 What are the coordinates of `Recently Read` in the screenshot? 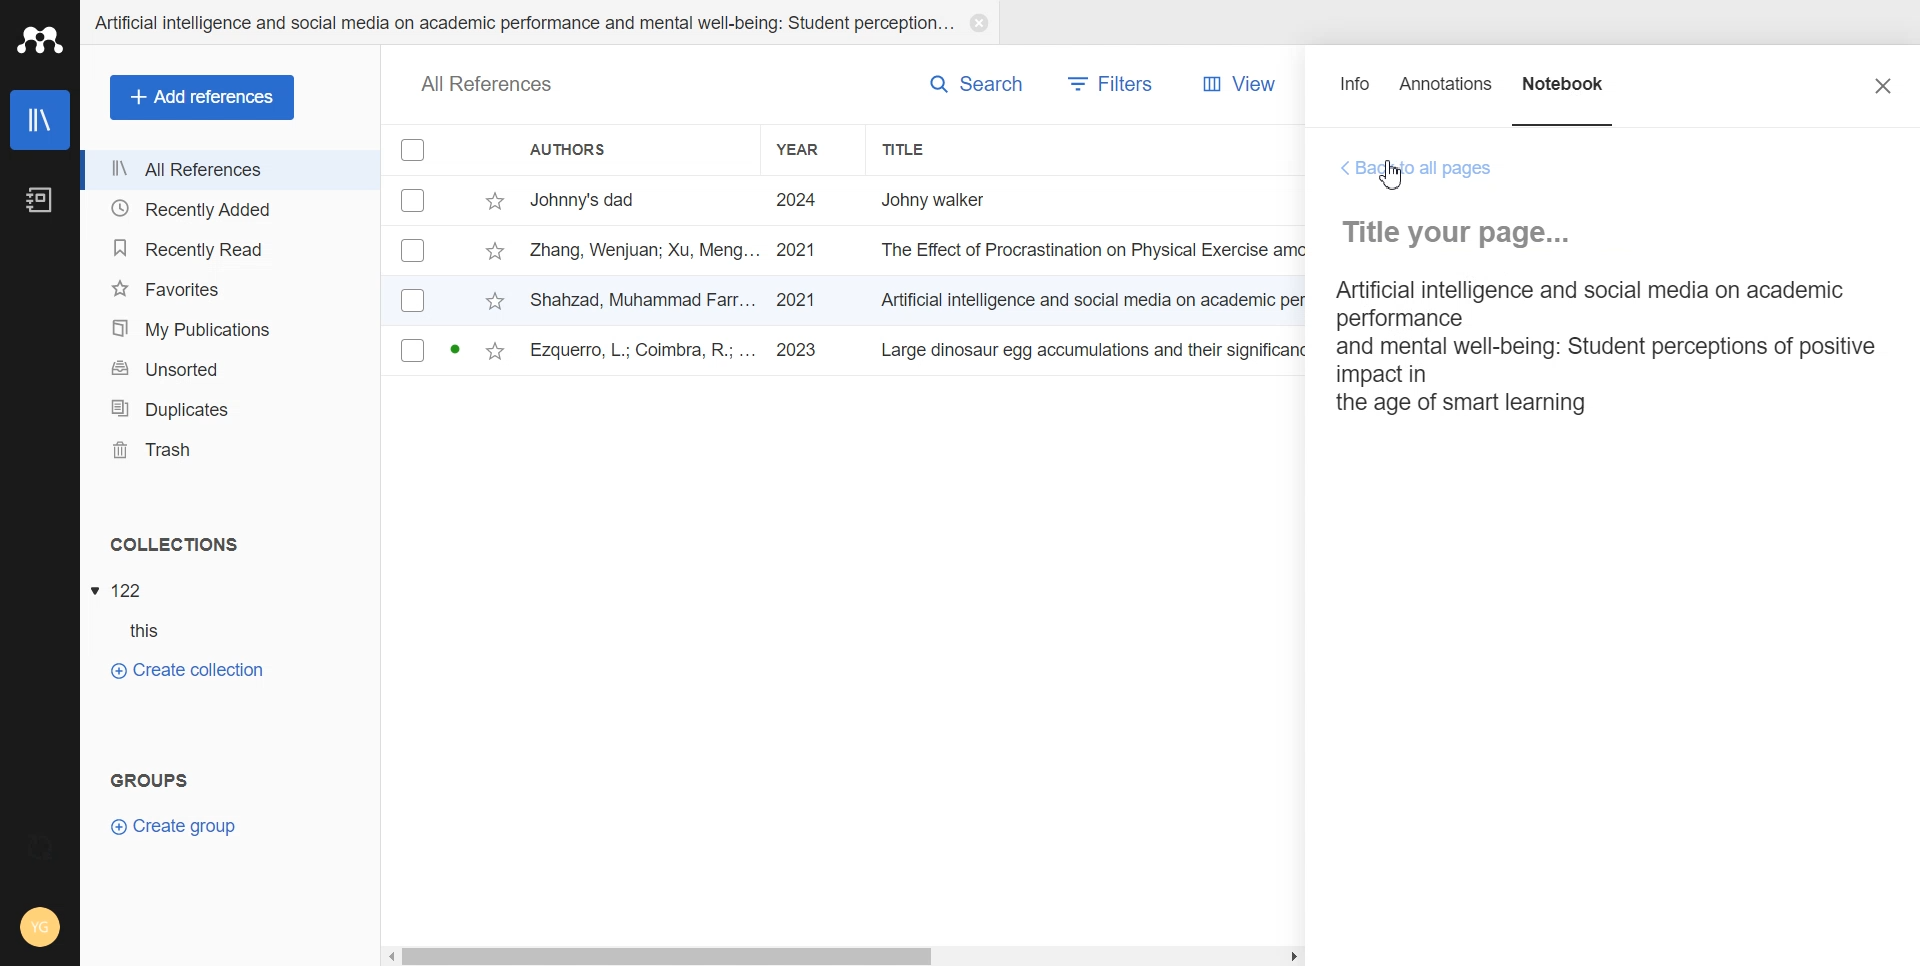 It's located at (228, 250).